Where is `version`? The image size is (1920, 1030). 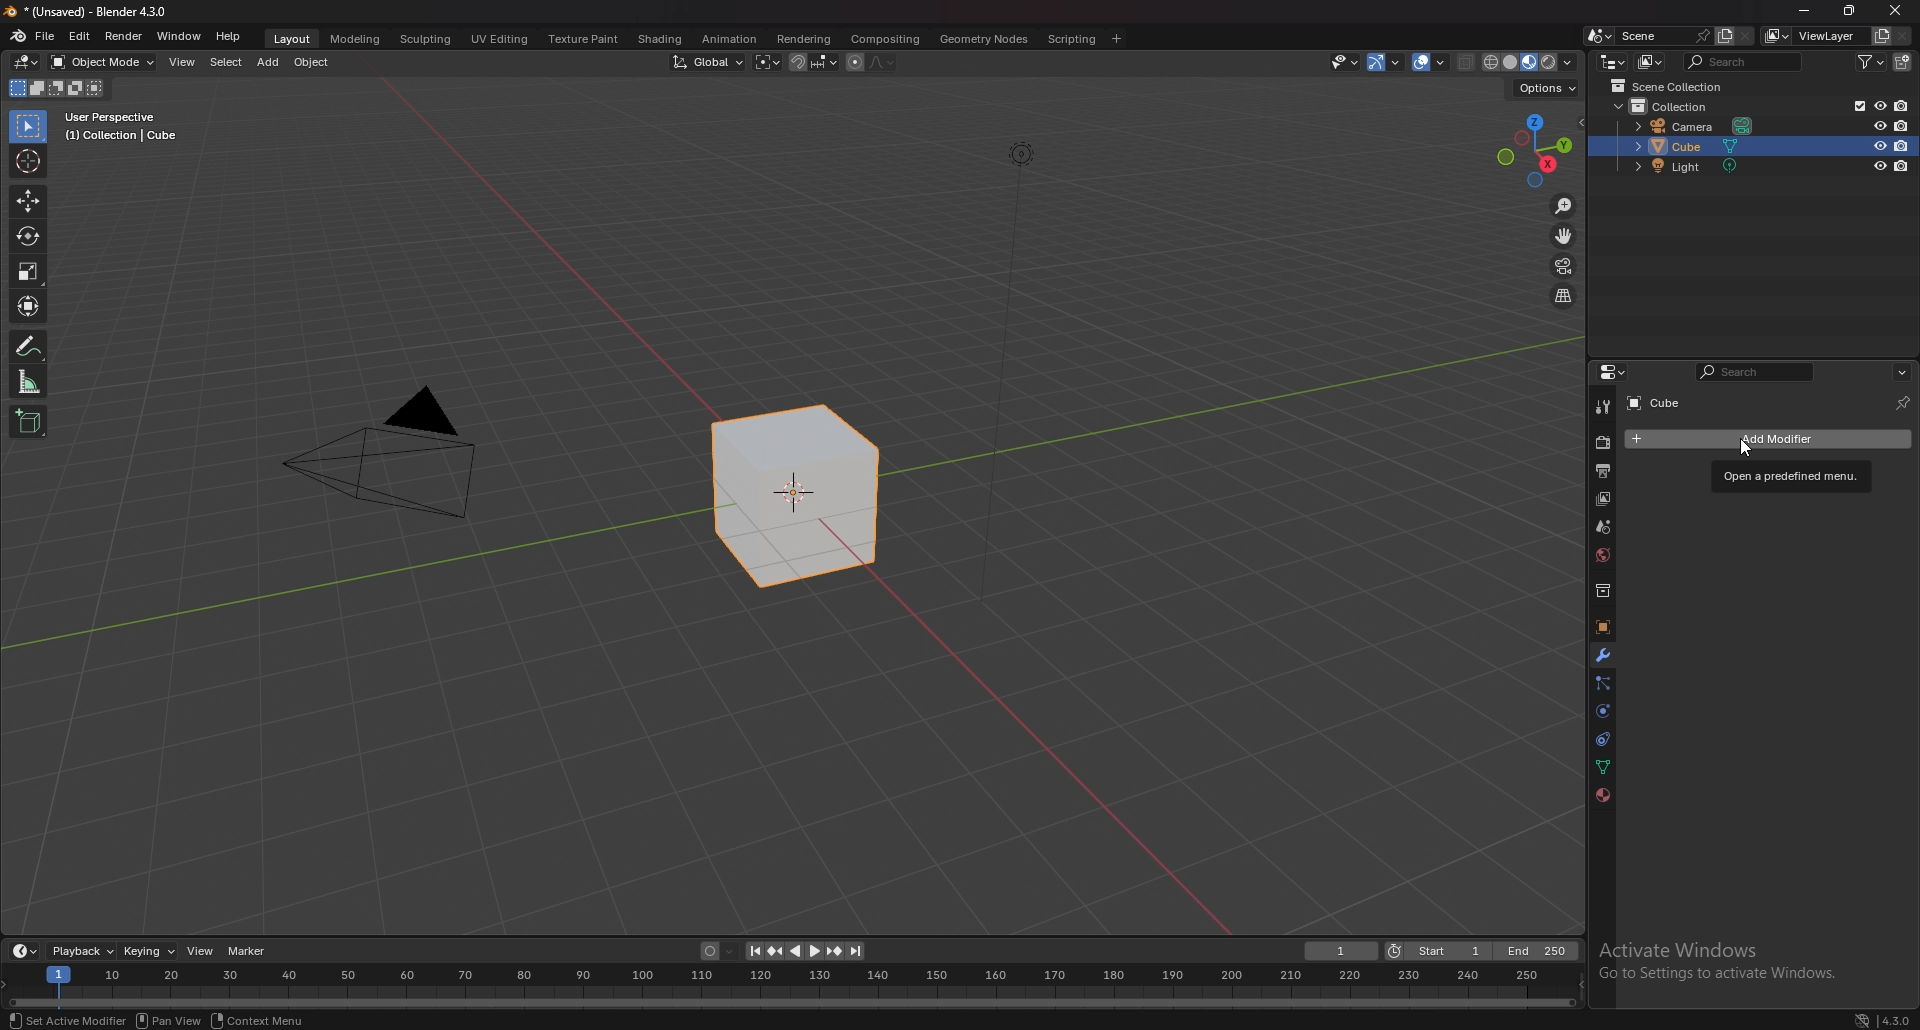 version is located at coordinates (1896, 1020).